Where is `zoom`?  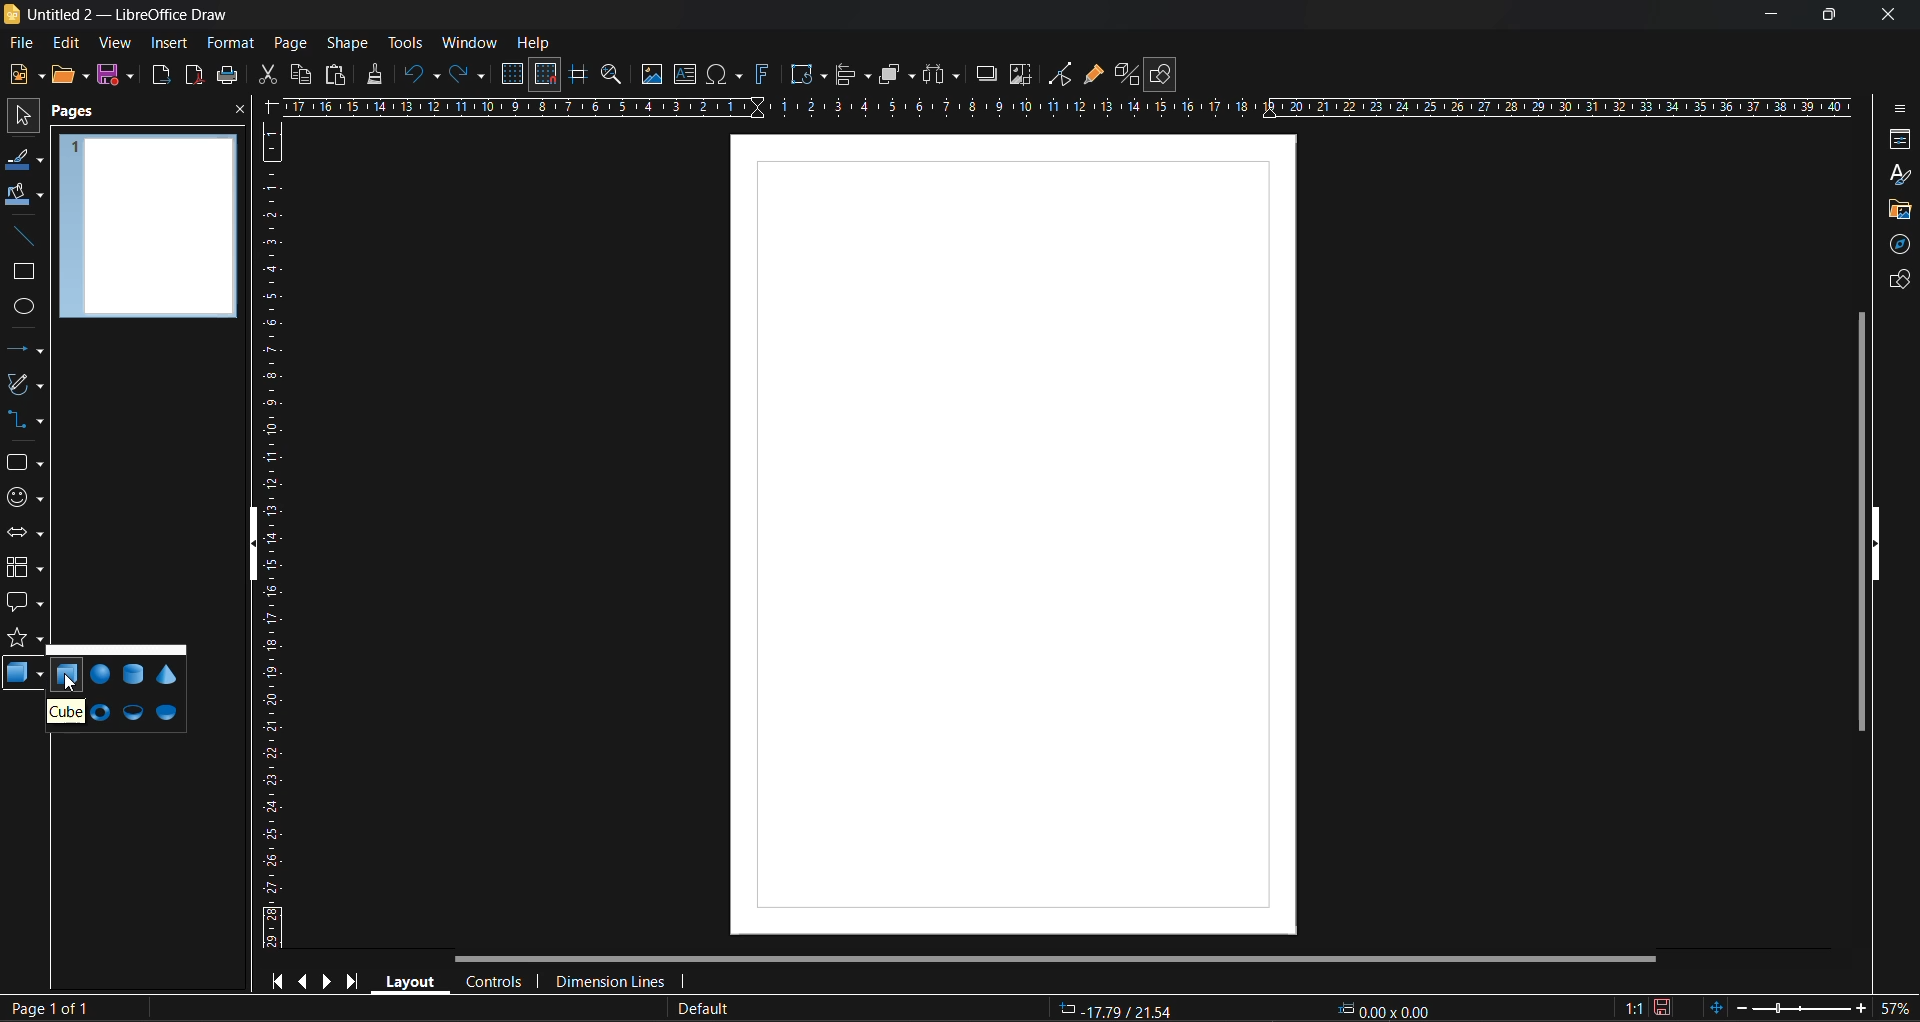 zoom is located at coordinates (615, 77).